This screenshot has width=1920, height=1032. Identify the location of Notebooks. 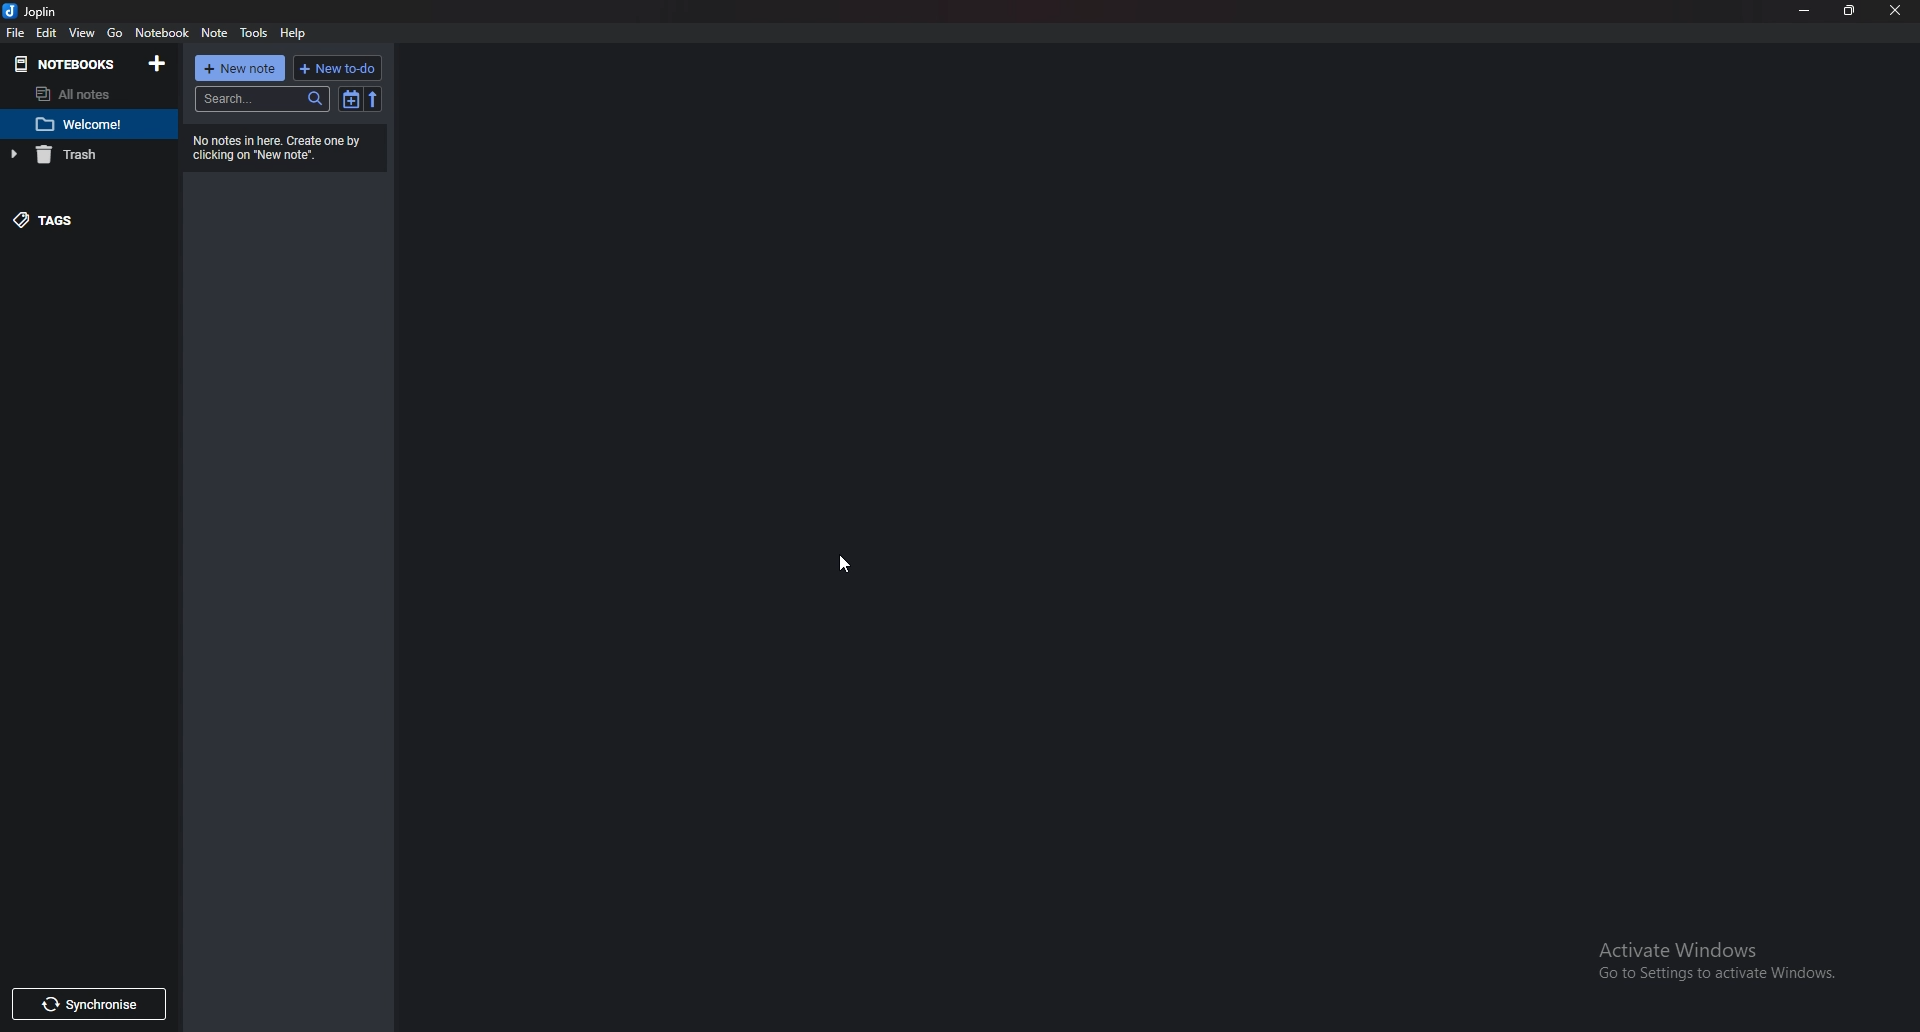
(67, 64).